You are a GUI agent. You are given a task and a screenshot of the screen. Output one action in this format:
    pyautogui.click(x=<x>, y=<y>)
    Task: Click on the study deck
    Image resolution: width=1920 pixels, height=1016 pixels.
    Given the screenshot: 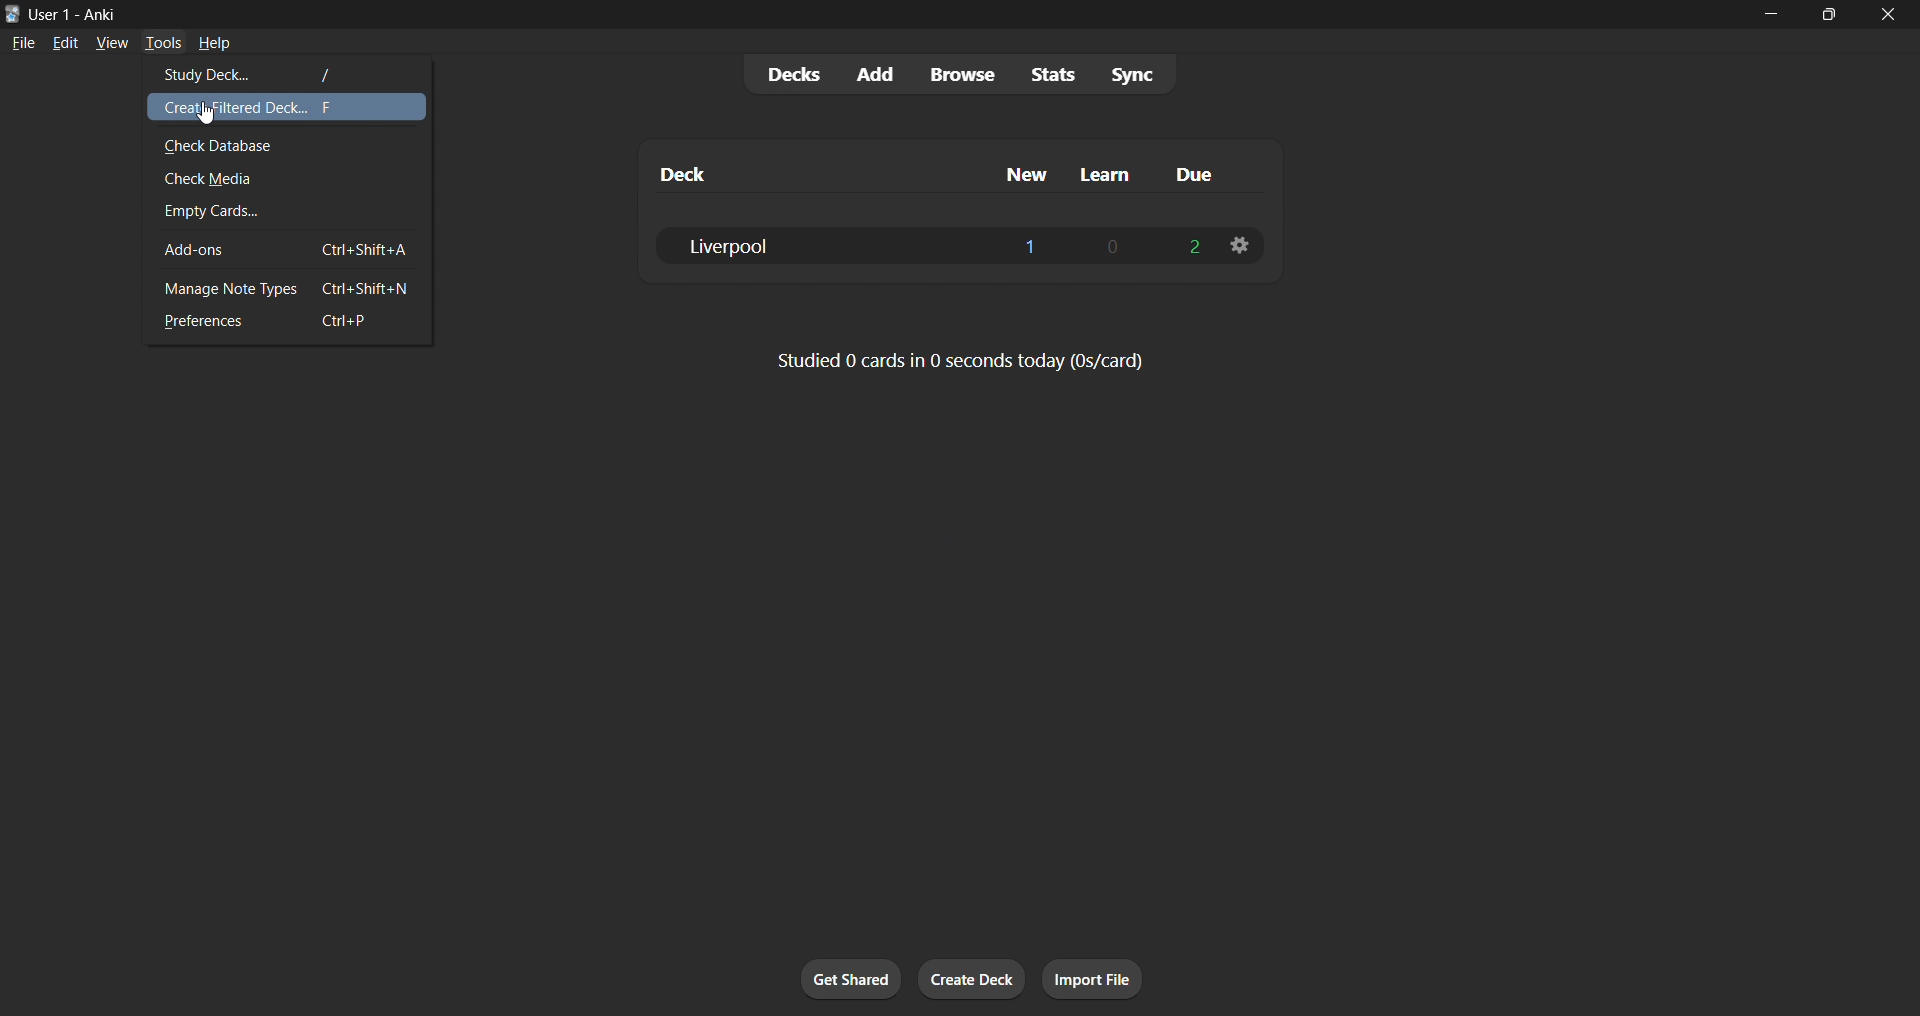 What is the action you would take?
    pyautogui.click(x=290, y=73)
    